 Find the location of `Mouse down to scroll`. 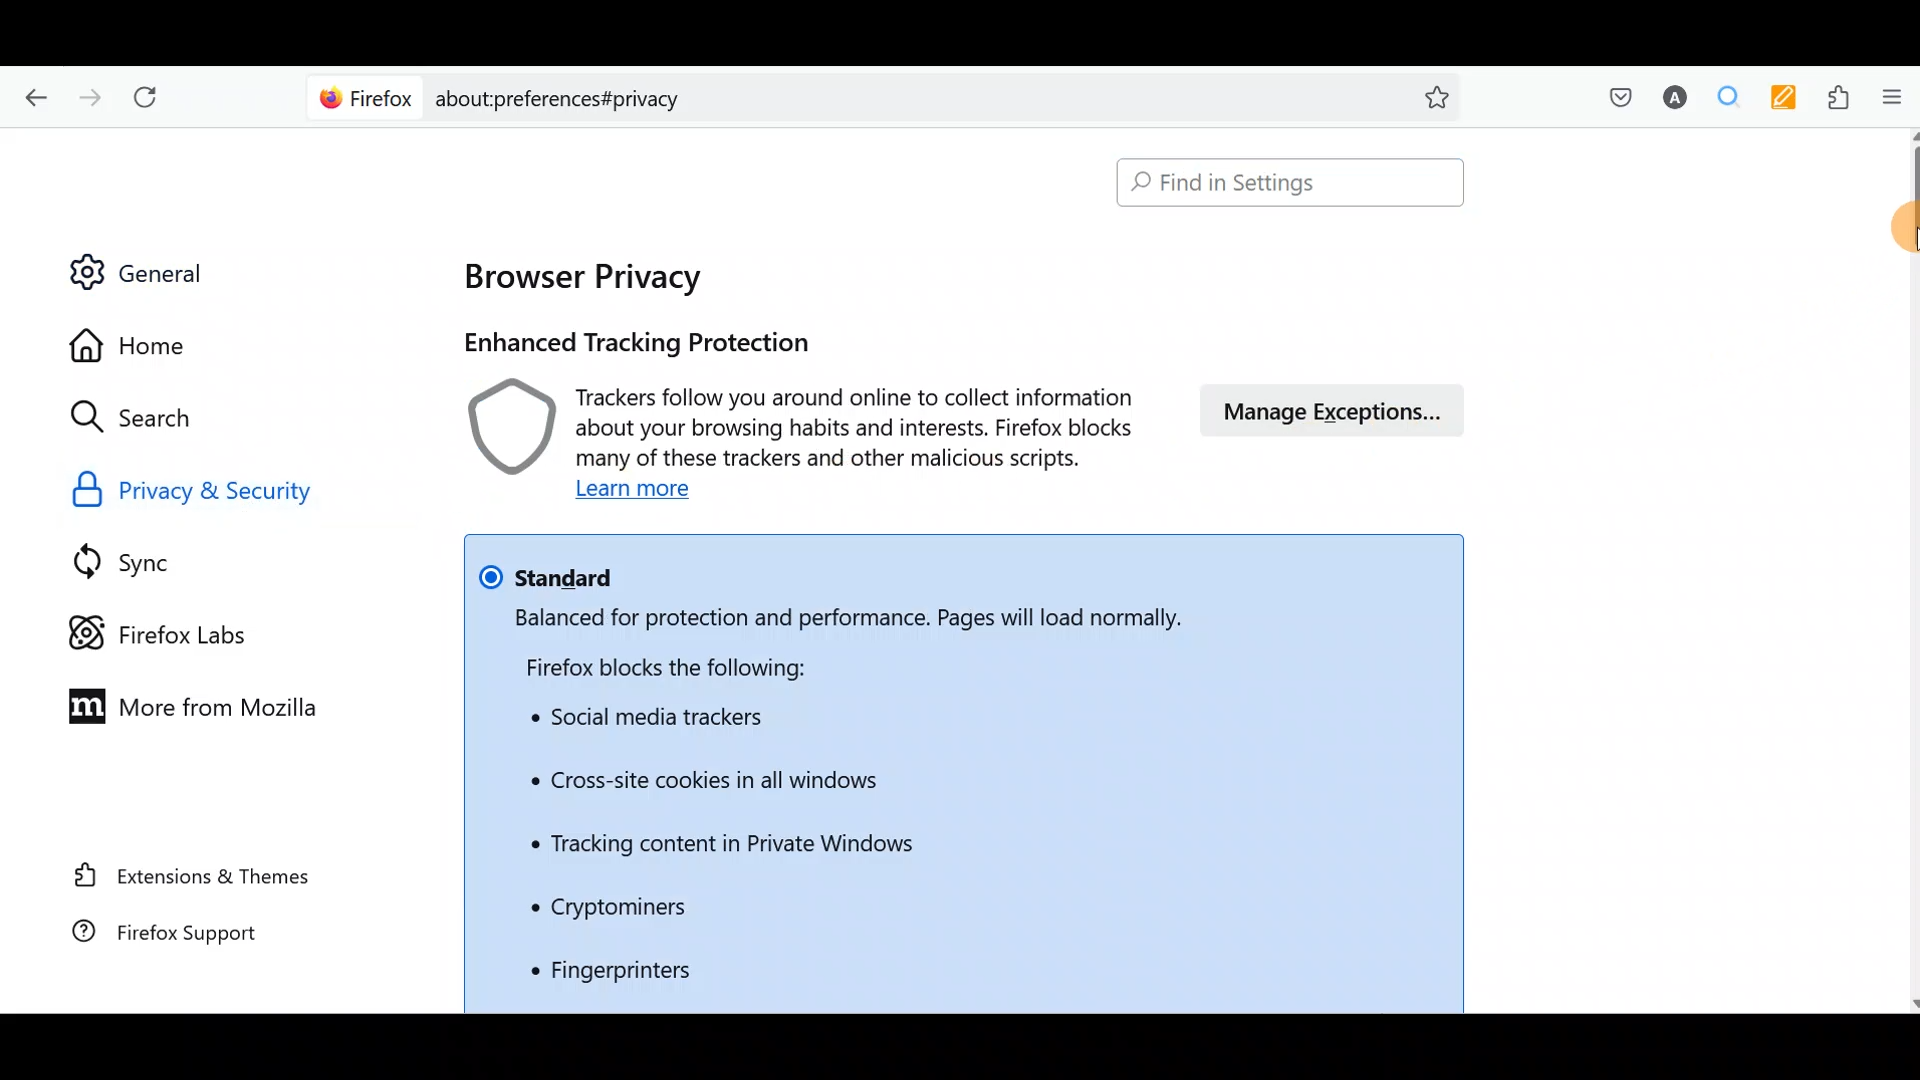

Mouse down to scroll is located at coordinates (1896, 234).